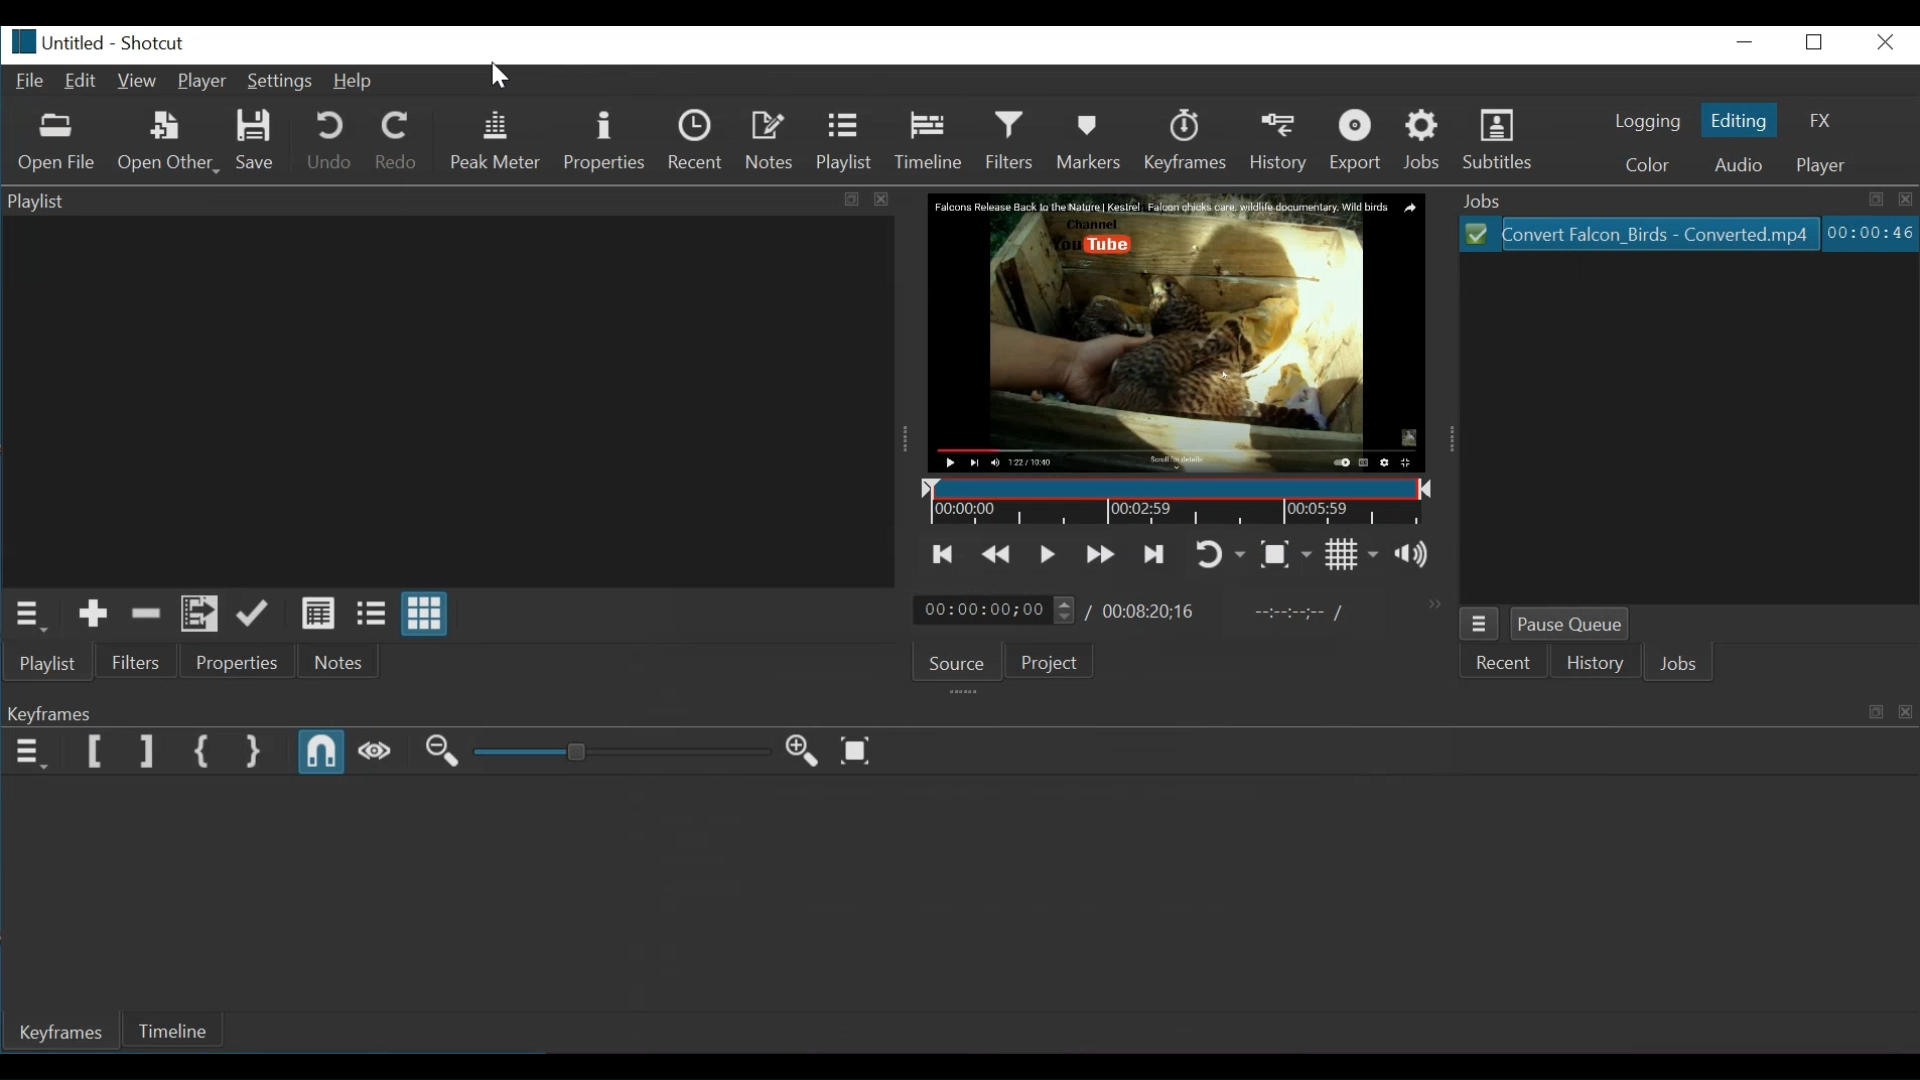 The height and width of the screenshot is (1080, 1920). I want to click on Update, so click(254, 615).